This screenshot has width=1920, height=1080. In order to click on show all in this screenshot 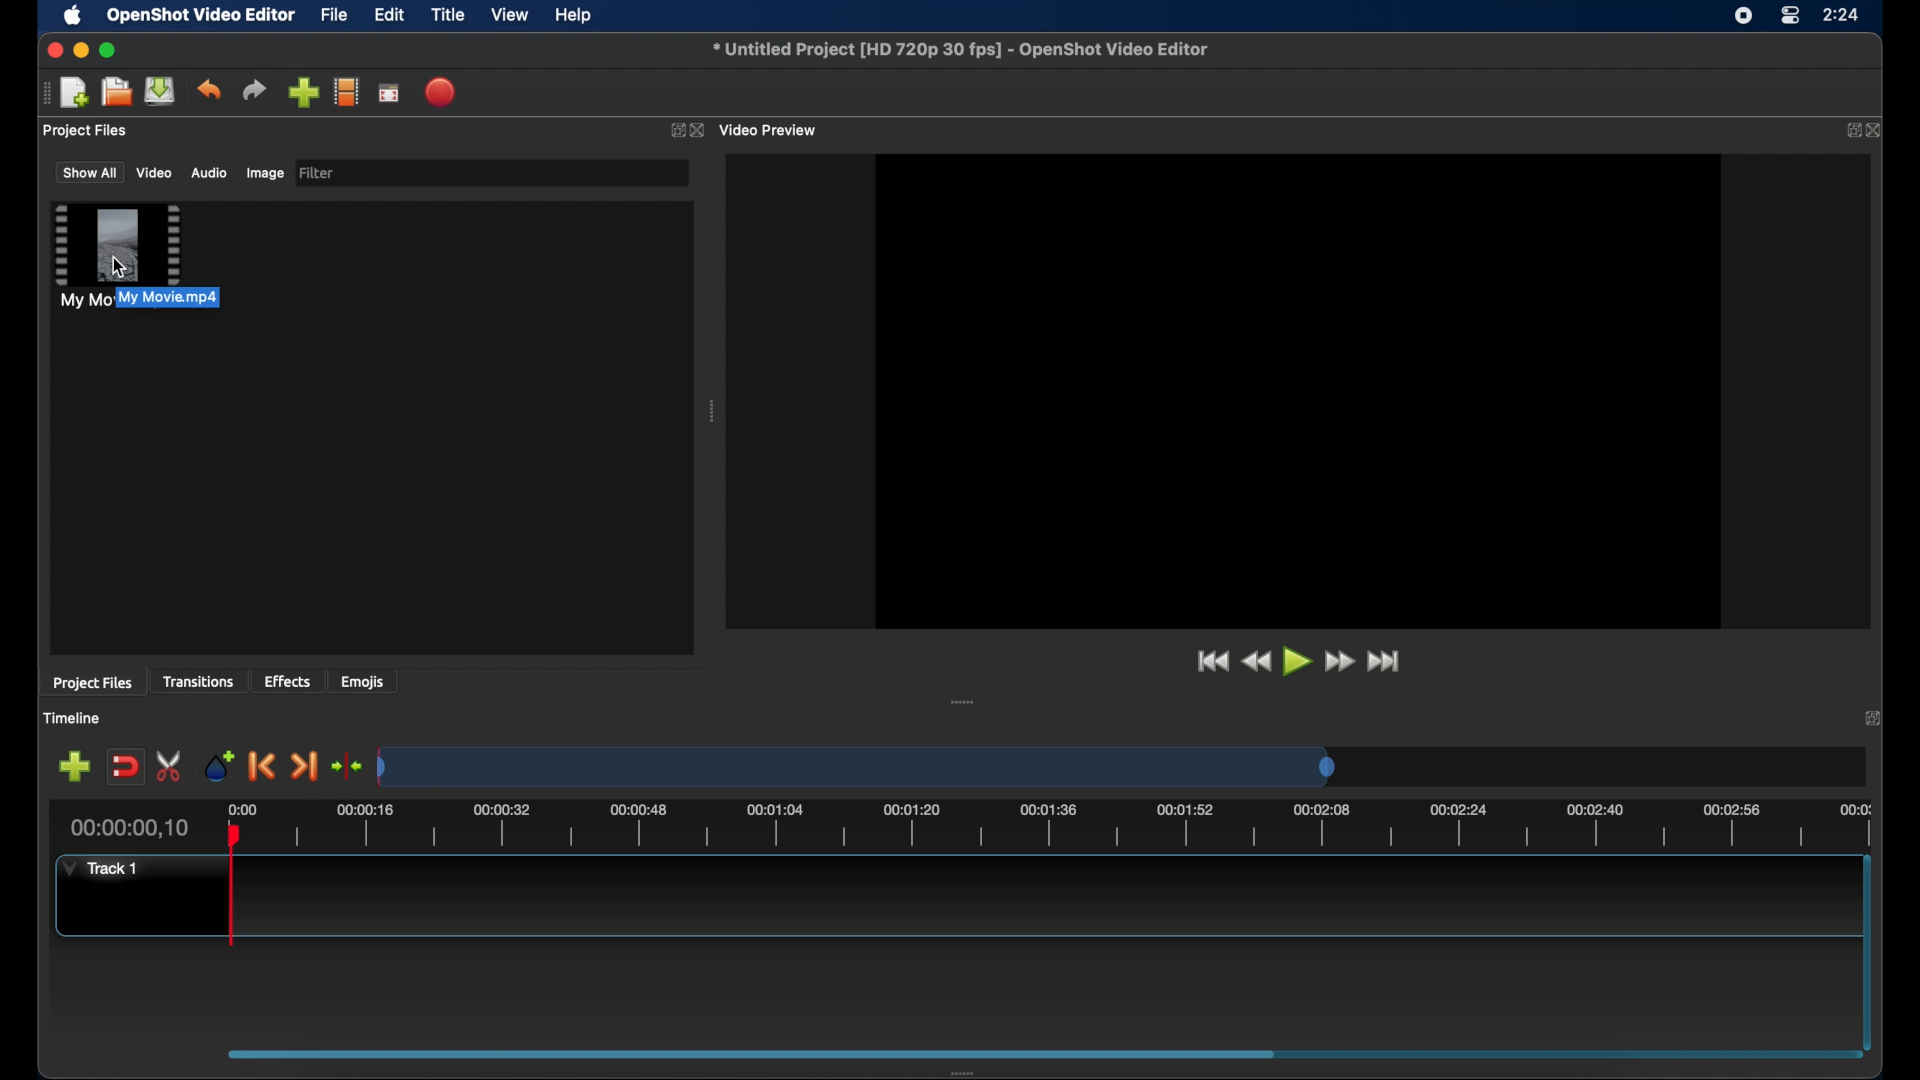, I will do `click(88, 172)`.